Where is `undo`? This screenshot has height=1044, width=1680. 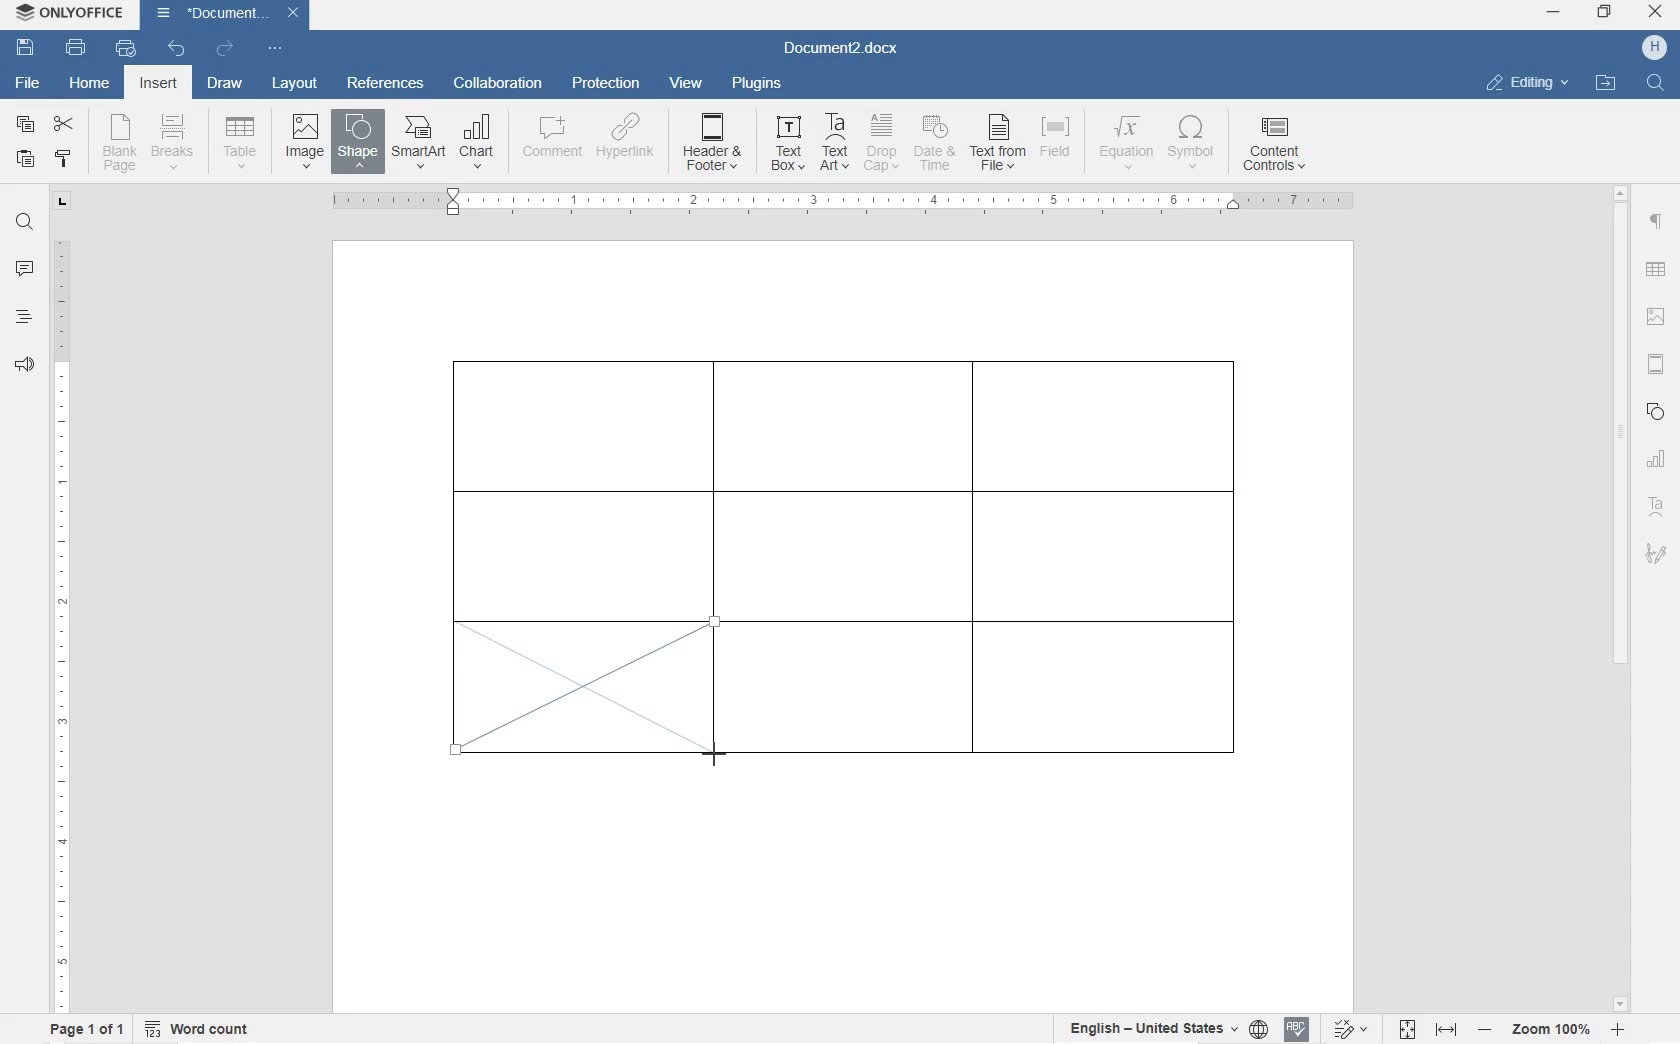 undo is located at coordinates (175, 49).